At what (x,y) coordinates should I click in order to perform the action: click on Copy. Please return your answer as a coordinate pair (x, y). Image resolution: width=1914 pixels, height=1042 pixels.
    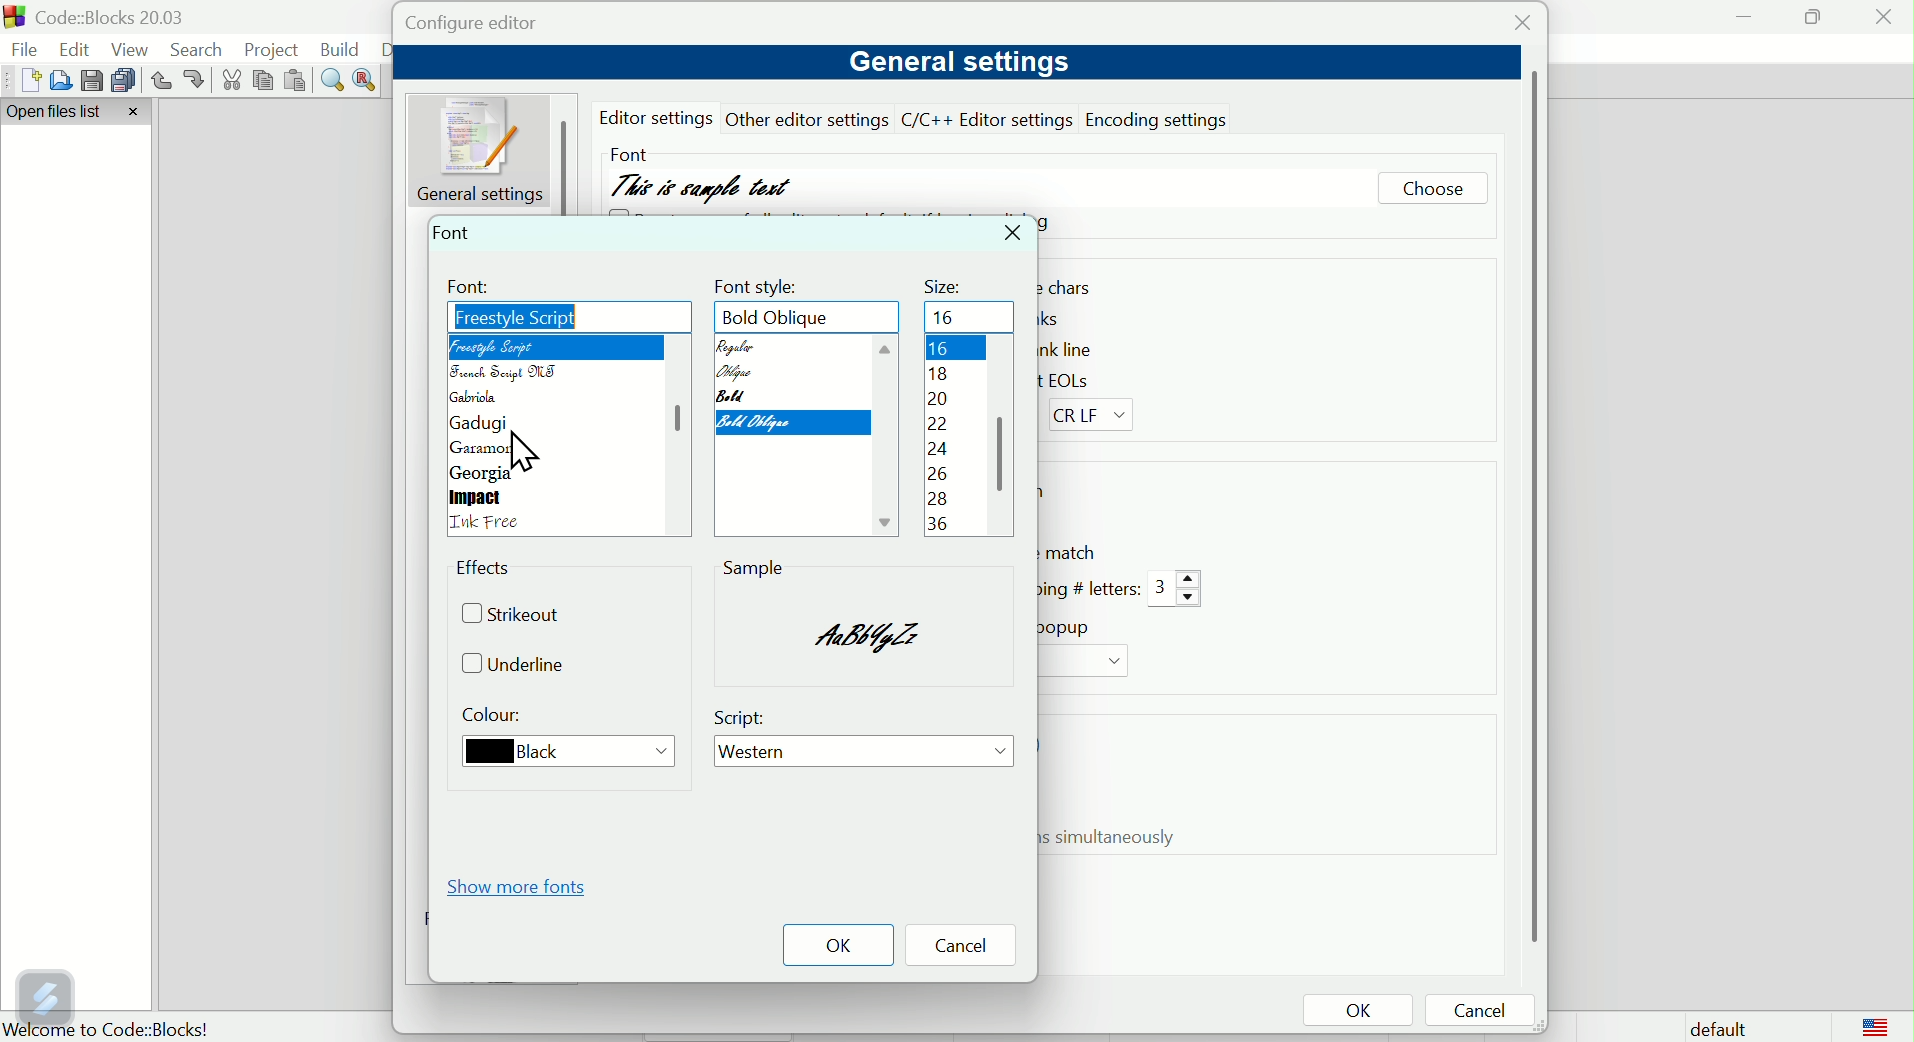
    Looking at the image, I should click on (264, 81).